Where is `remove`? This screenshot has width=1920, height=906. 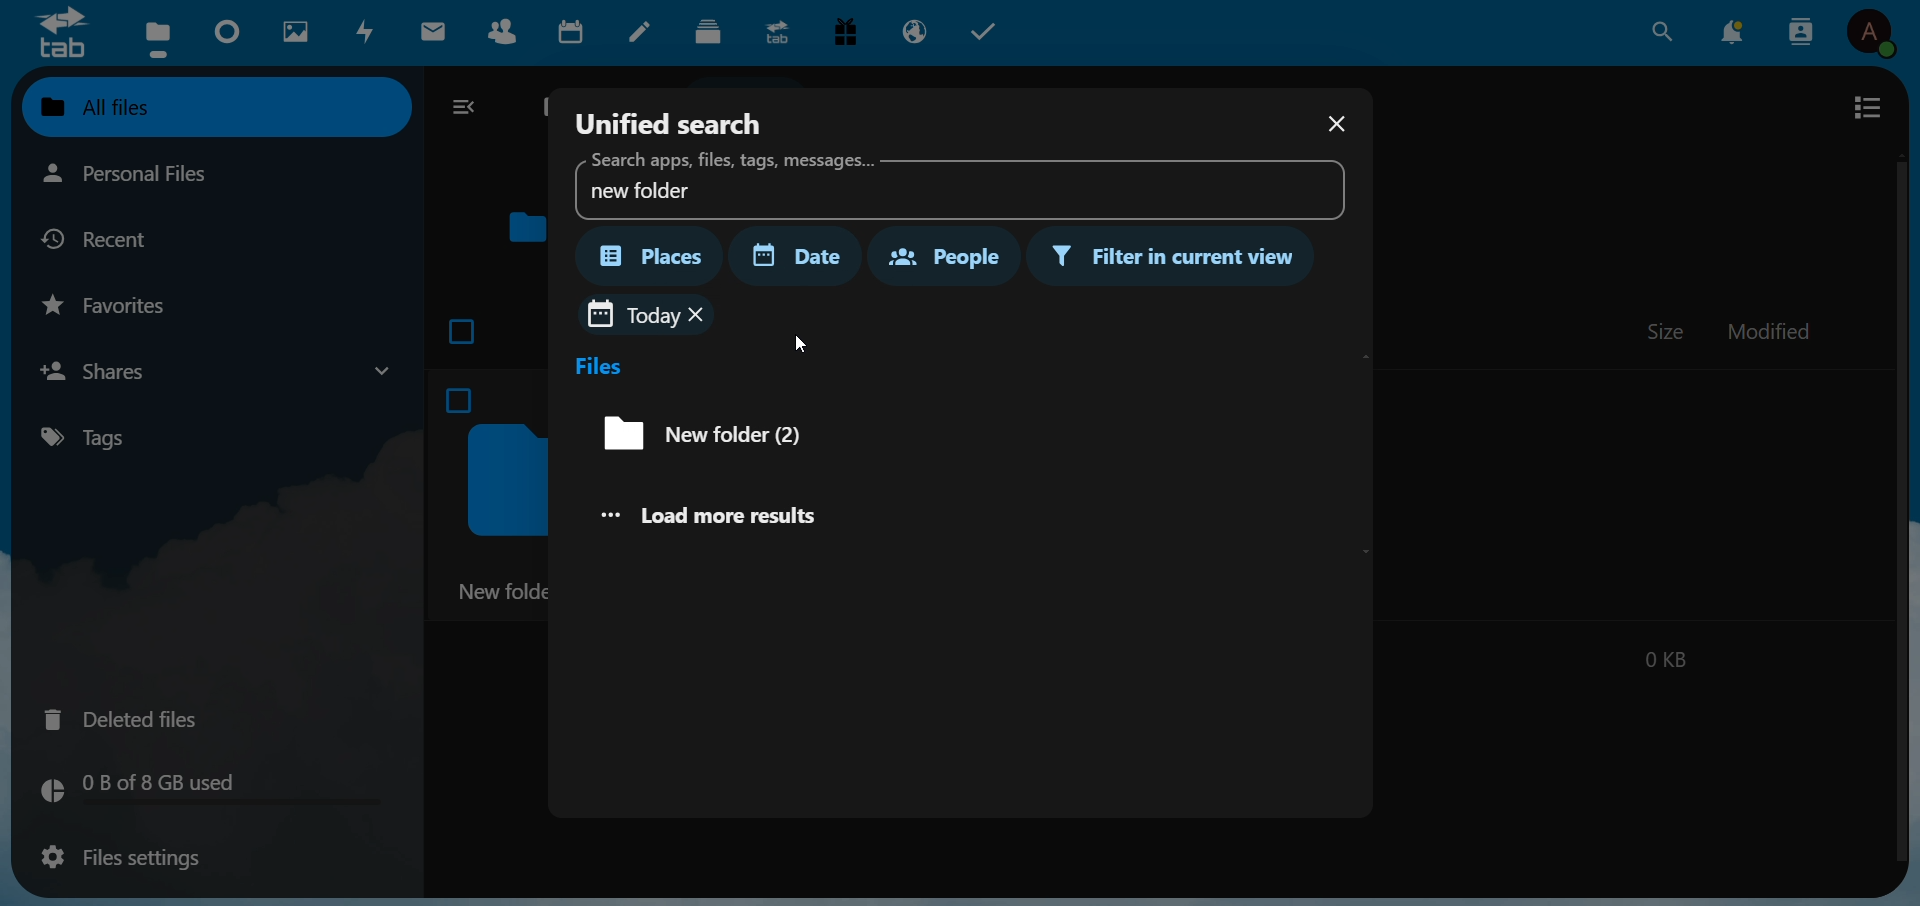 remove is located at coordinates (701, 315).